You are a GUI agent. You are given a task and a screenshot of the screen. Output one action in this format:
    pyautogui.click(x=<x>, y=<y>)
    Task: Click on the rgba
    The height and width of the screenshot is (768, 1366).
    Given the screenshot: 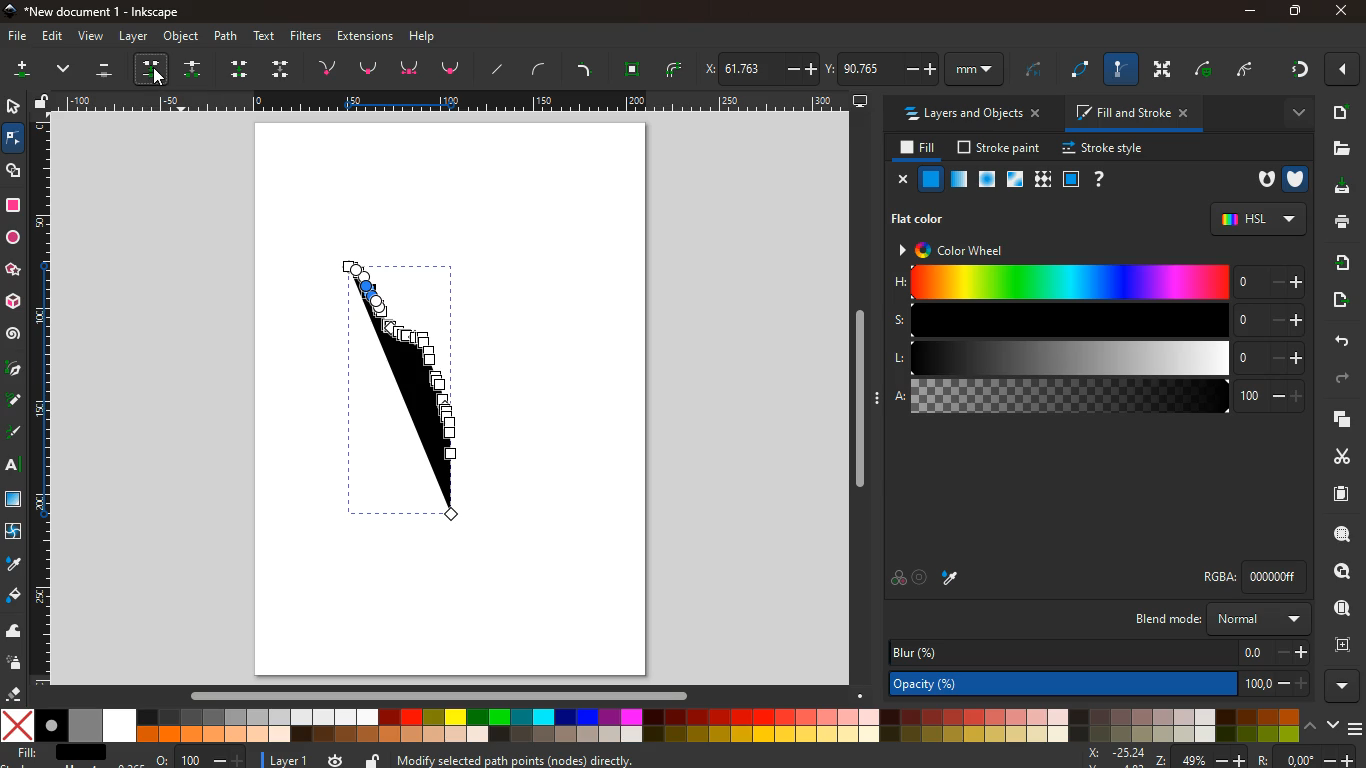 What is the action you would take?
    pyautogui.click(x=1258, y=576)
    